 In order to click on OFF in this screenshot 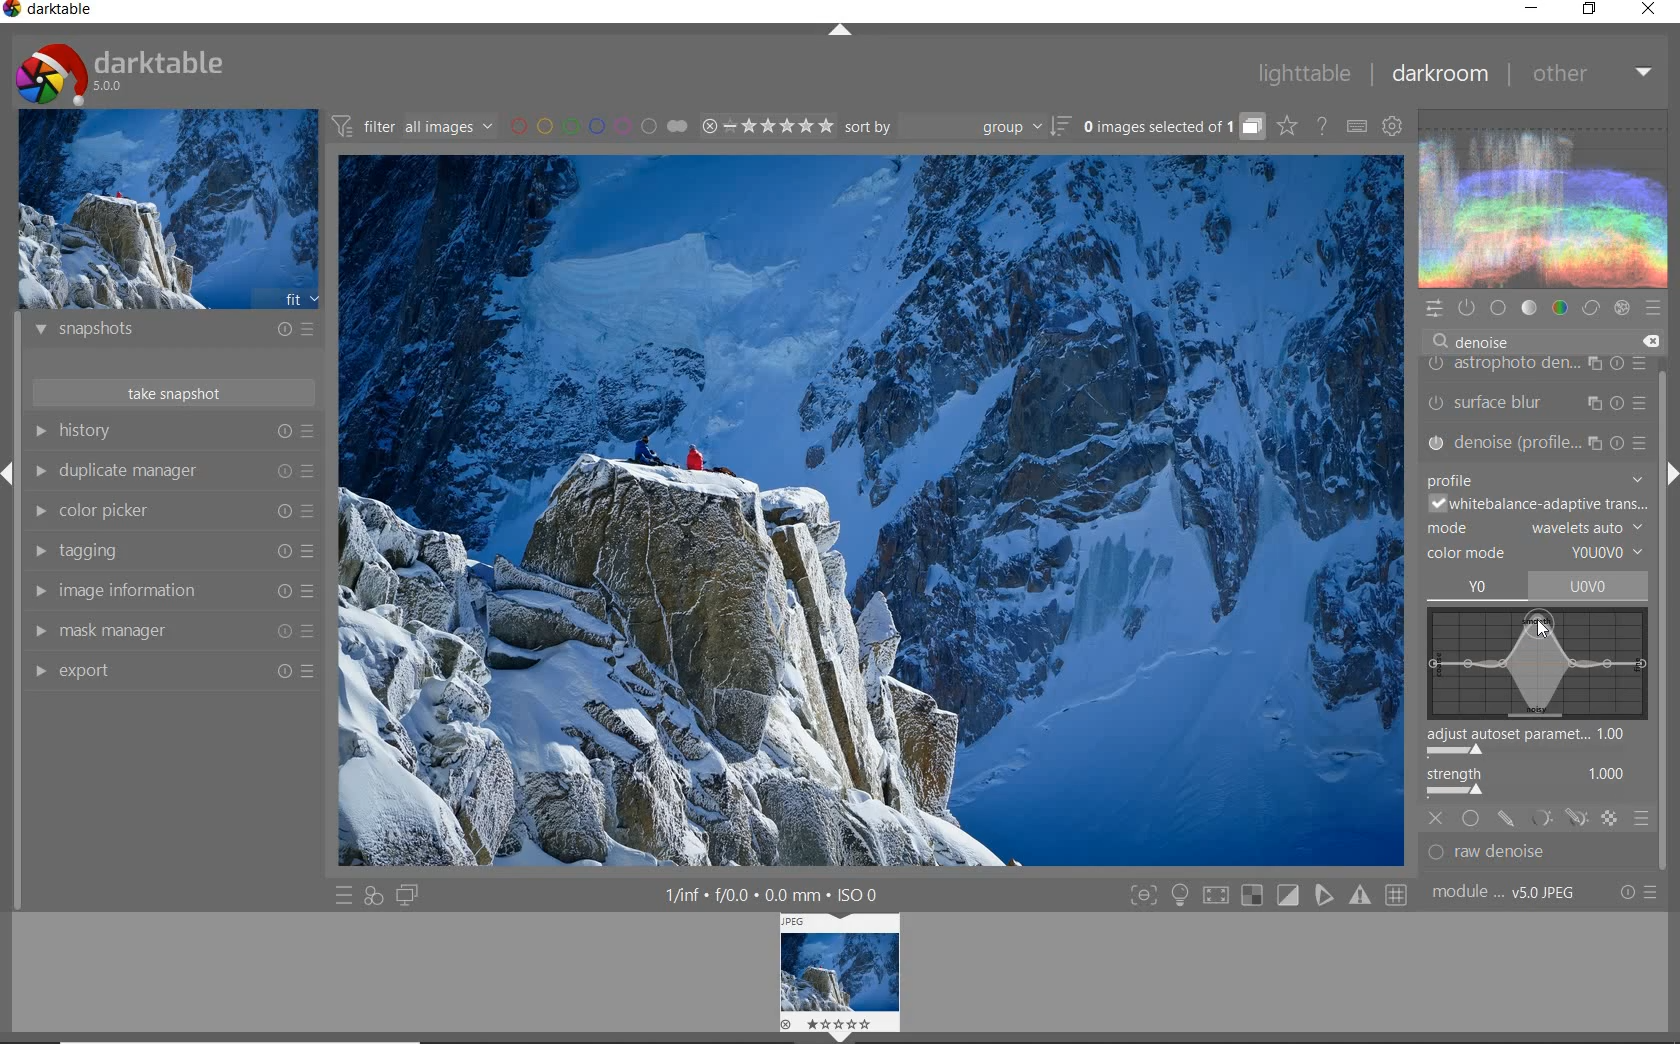, I will do `click(1437, 817)`.